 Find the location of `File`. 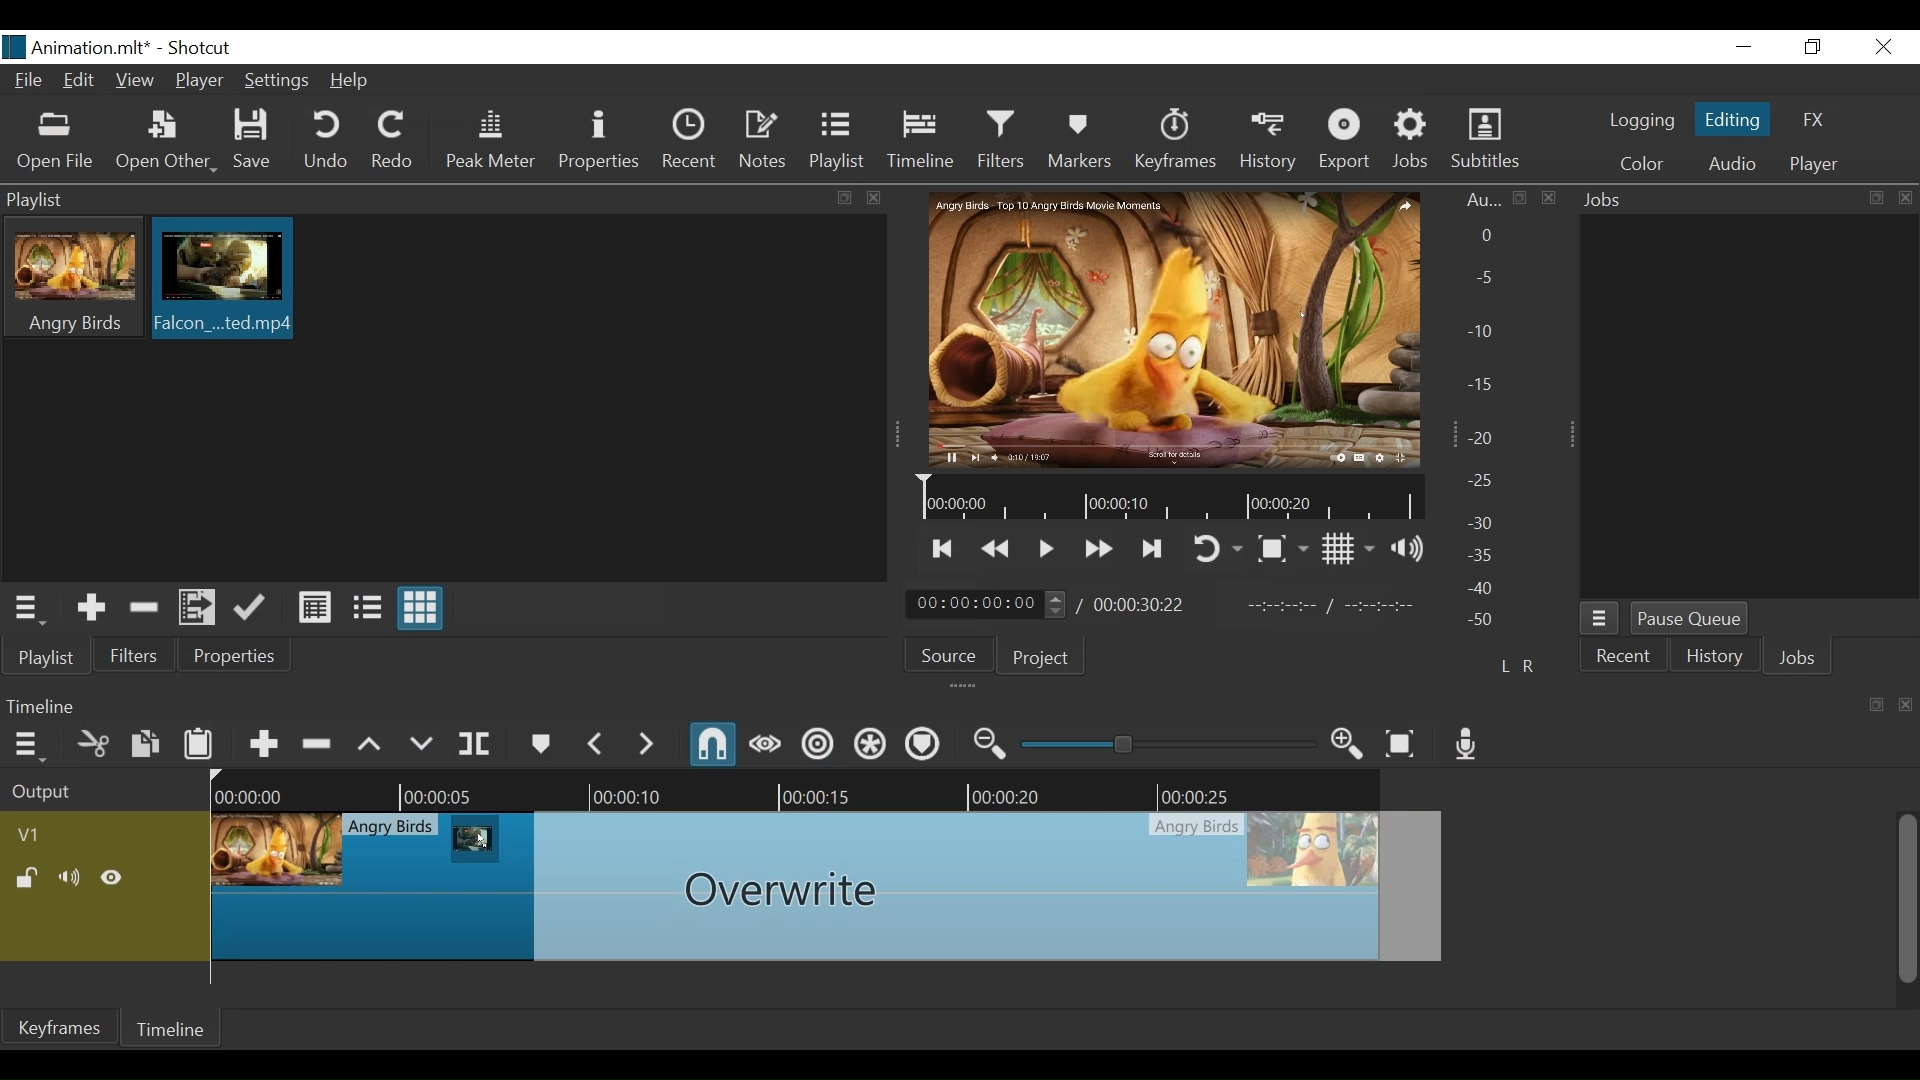

File is located at coordinates (28, 79).